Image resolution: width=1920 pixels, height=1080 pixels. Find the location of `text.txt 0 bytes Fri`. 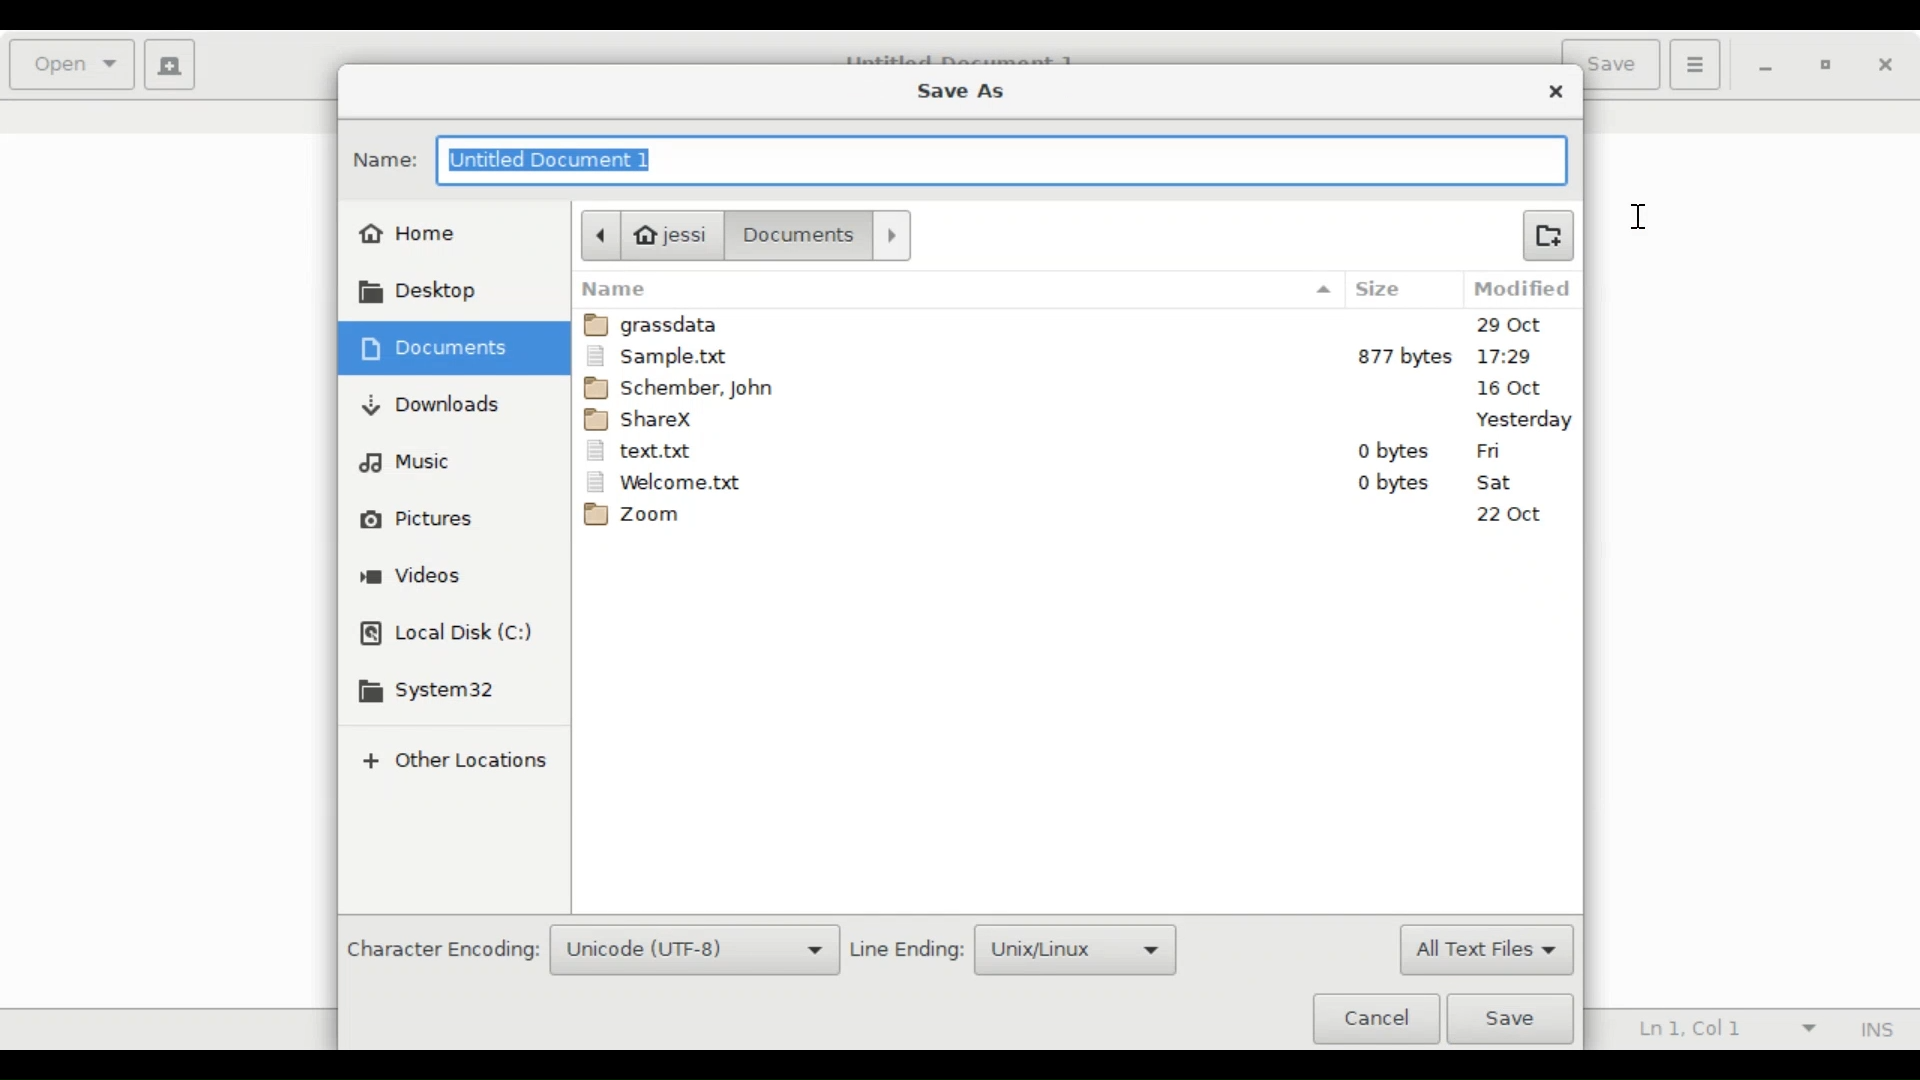

text.txt 0 bytes Fri is located at coordinates (1075, 451).